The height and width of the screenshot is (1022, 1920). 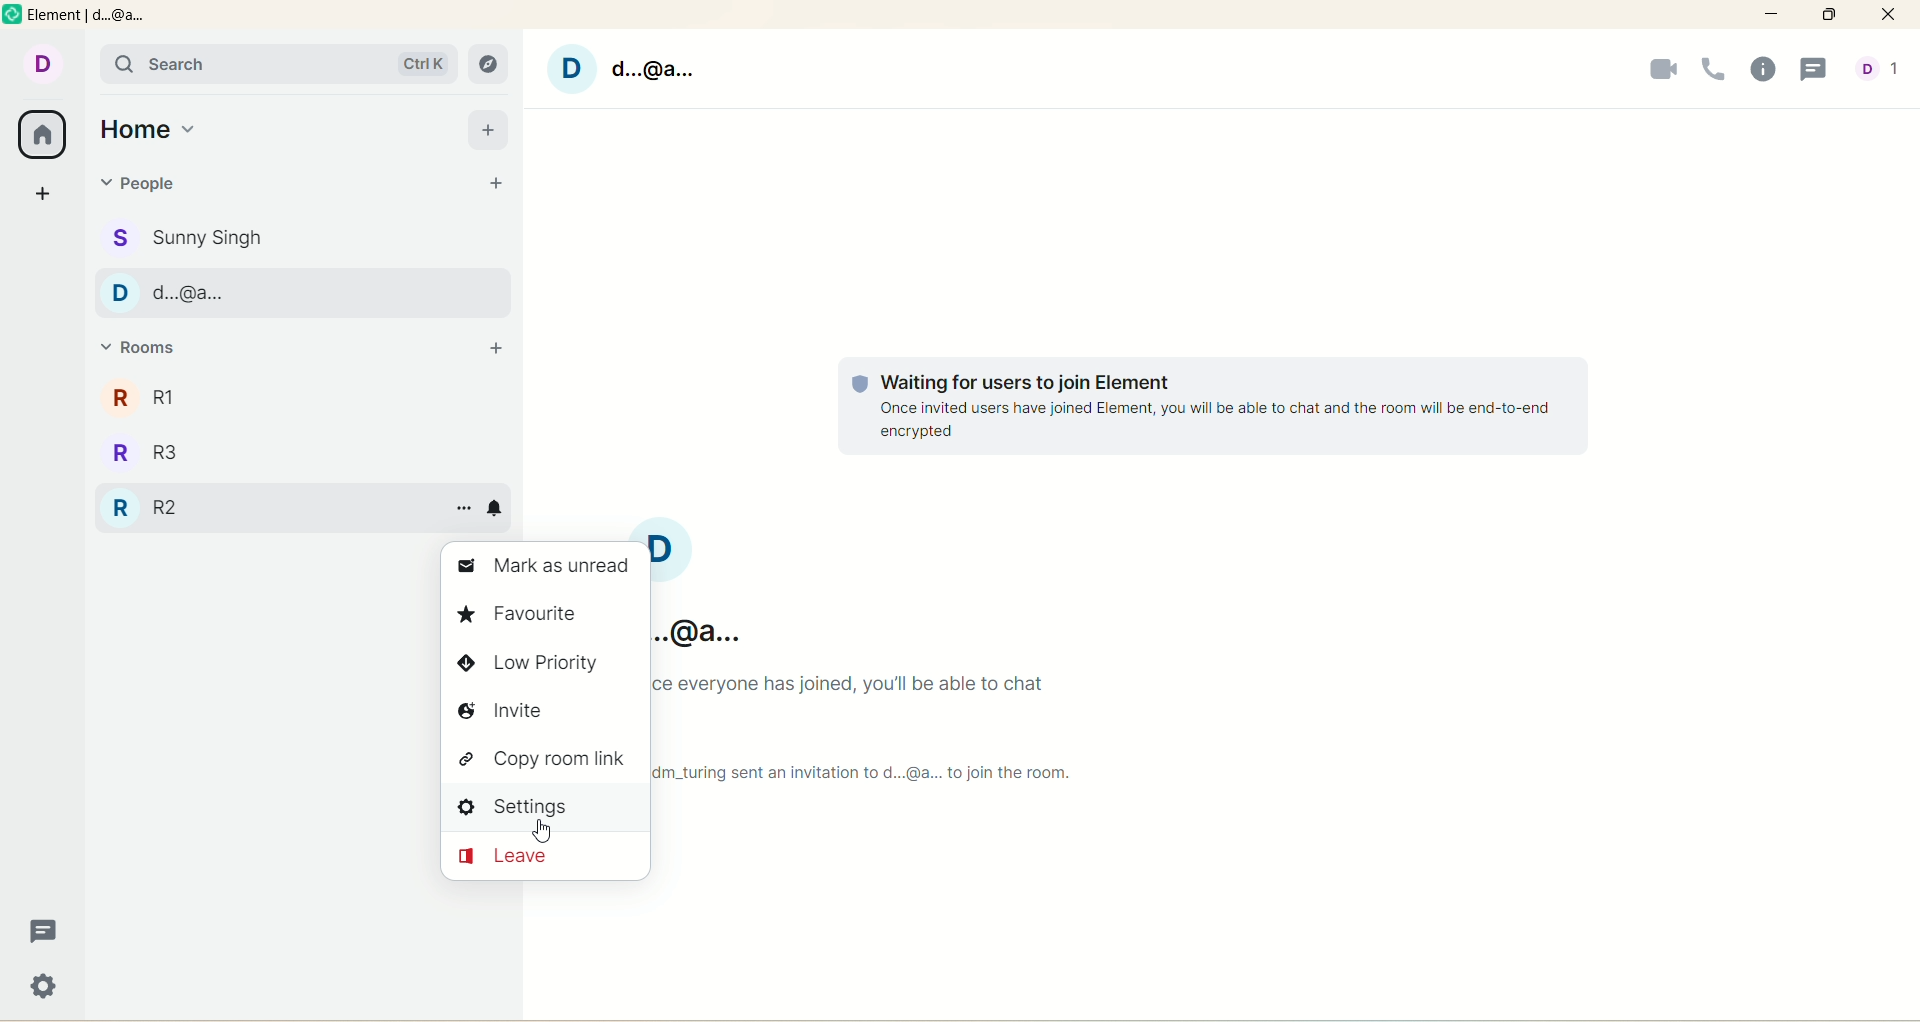 I want to click on account, so click(x=1882, y=70).